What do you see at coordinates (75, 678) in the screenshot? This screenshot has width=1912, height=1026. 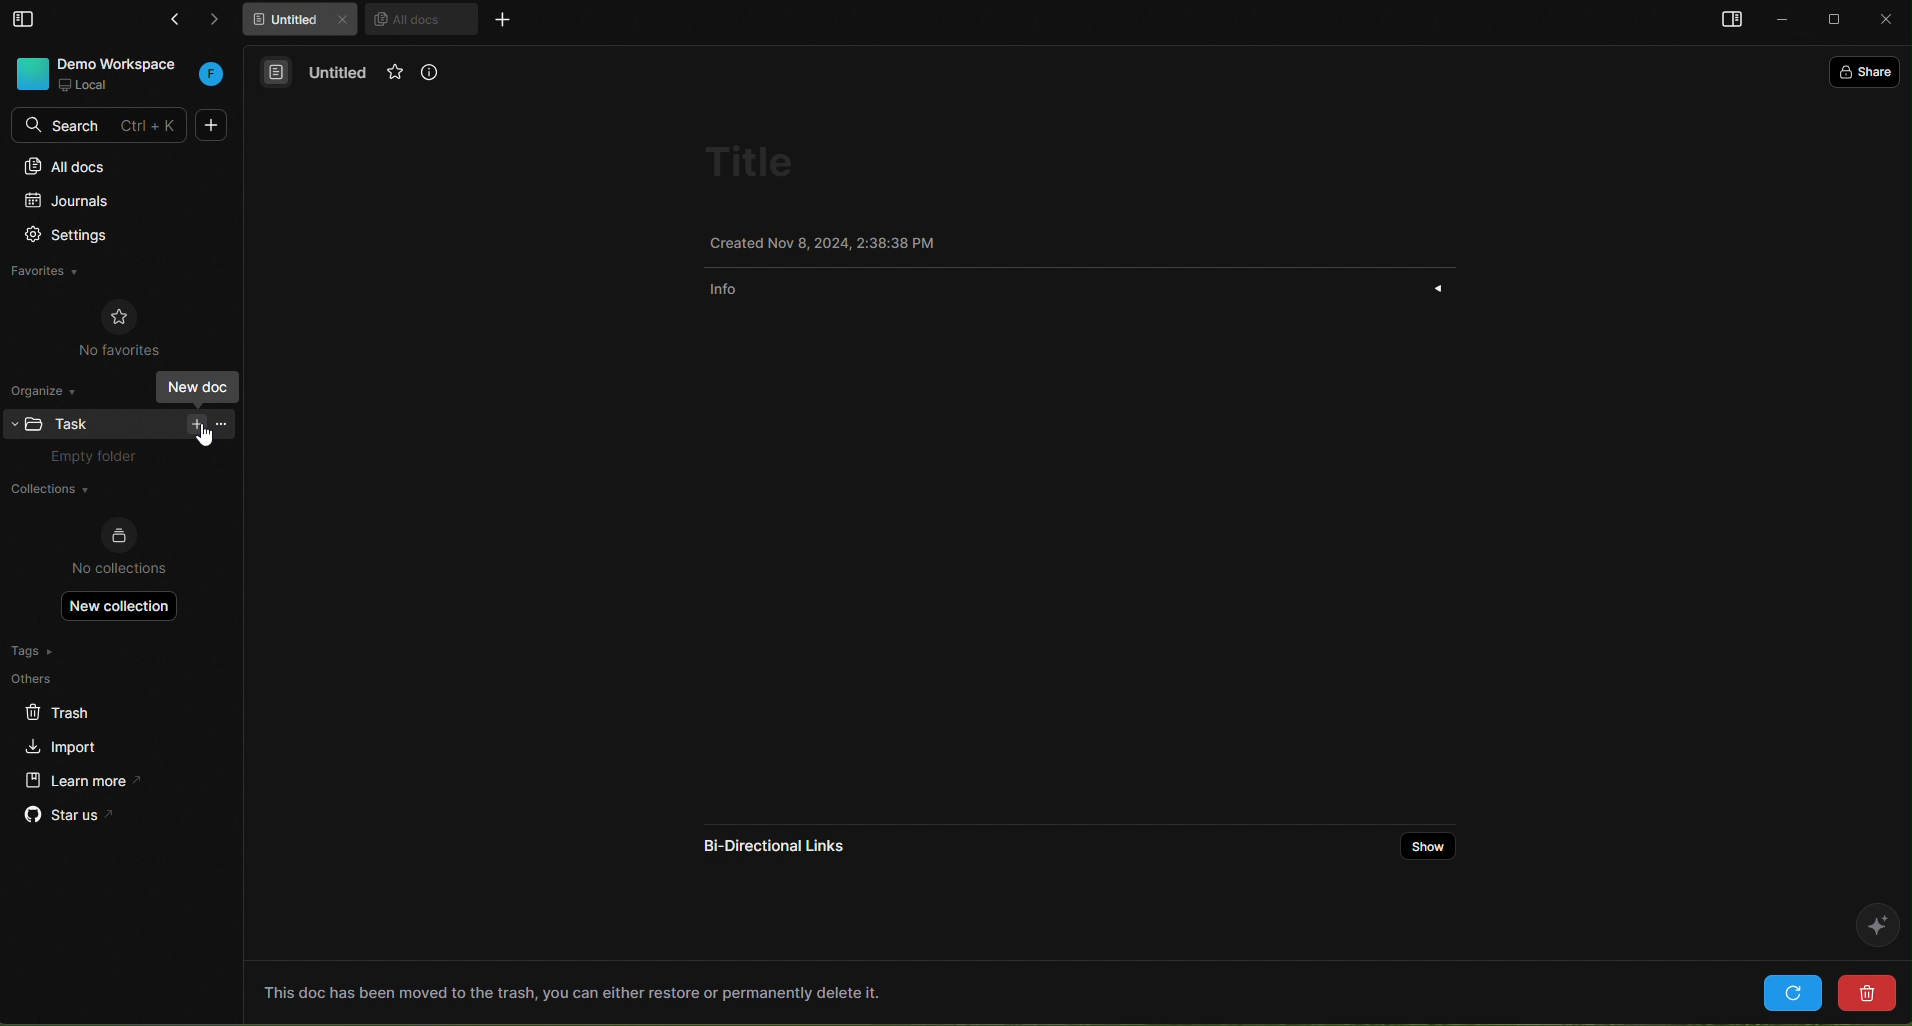 I see `others` at bounding box center [75, 678].